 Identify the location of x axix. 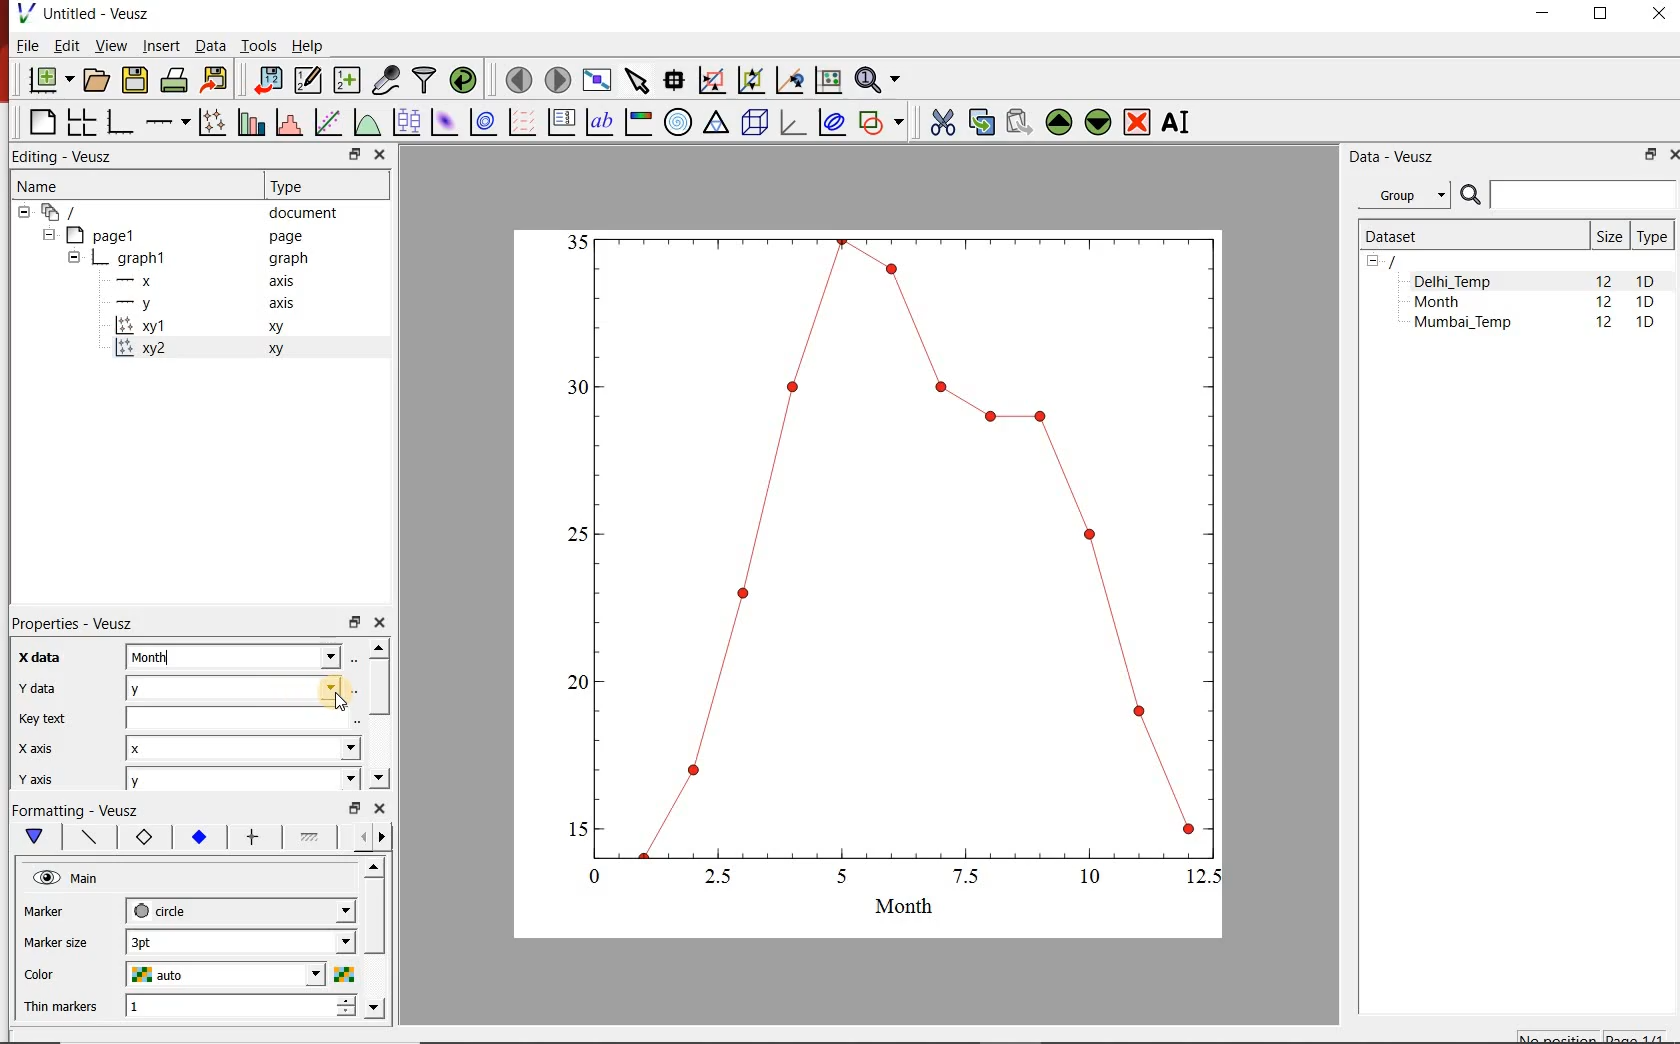
(31, 746).